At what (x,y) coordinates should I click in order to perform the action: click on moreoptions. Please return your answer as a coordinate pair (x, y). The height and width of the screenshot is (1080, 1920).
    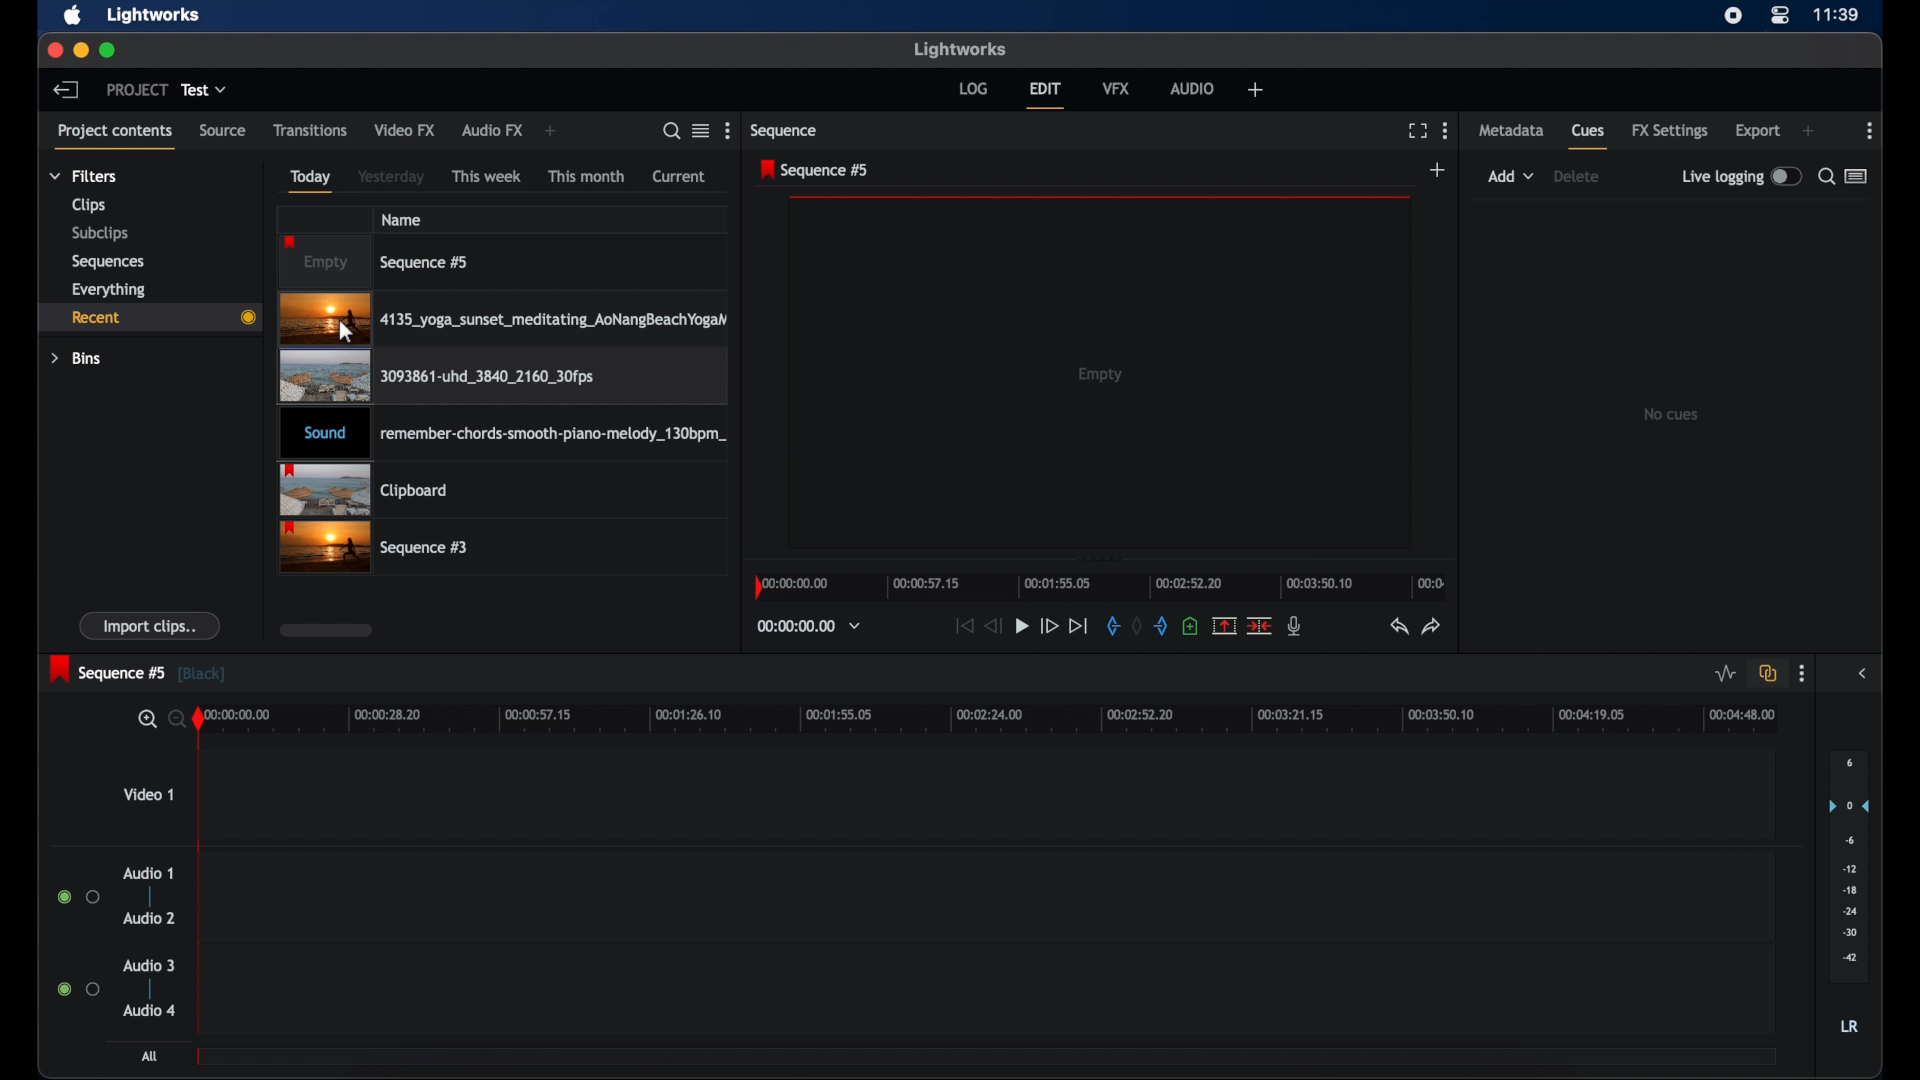
    Looking at the image, I should click on (1870, 131).